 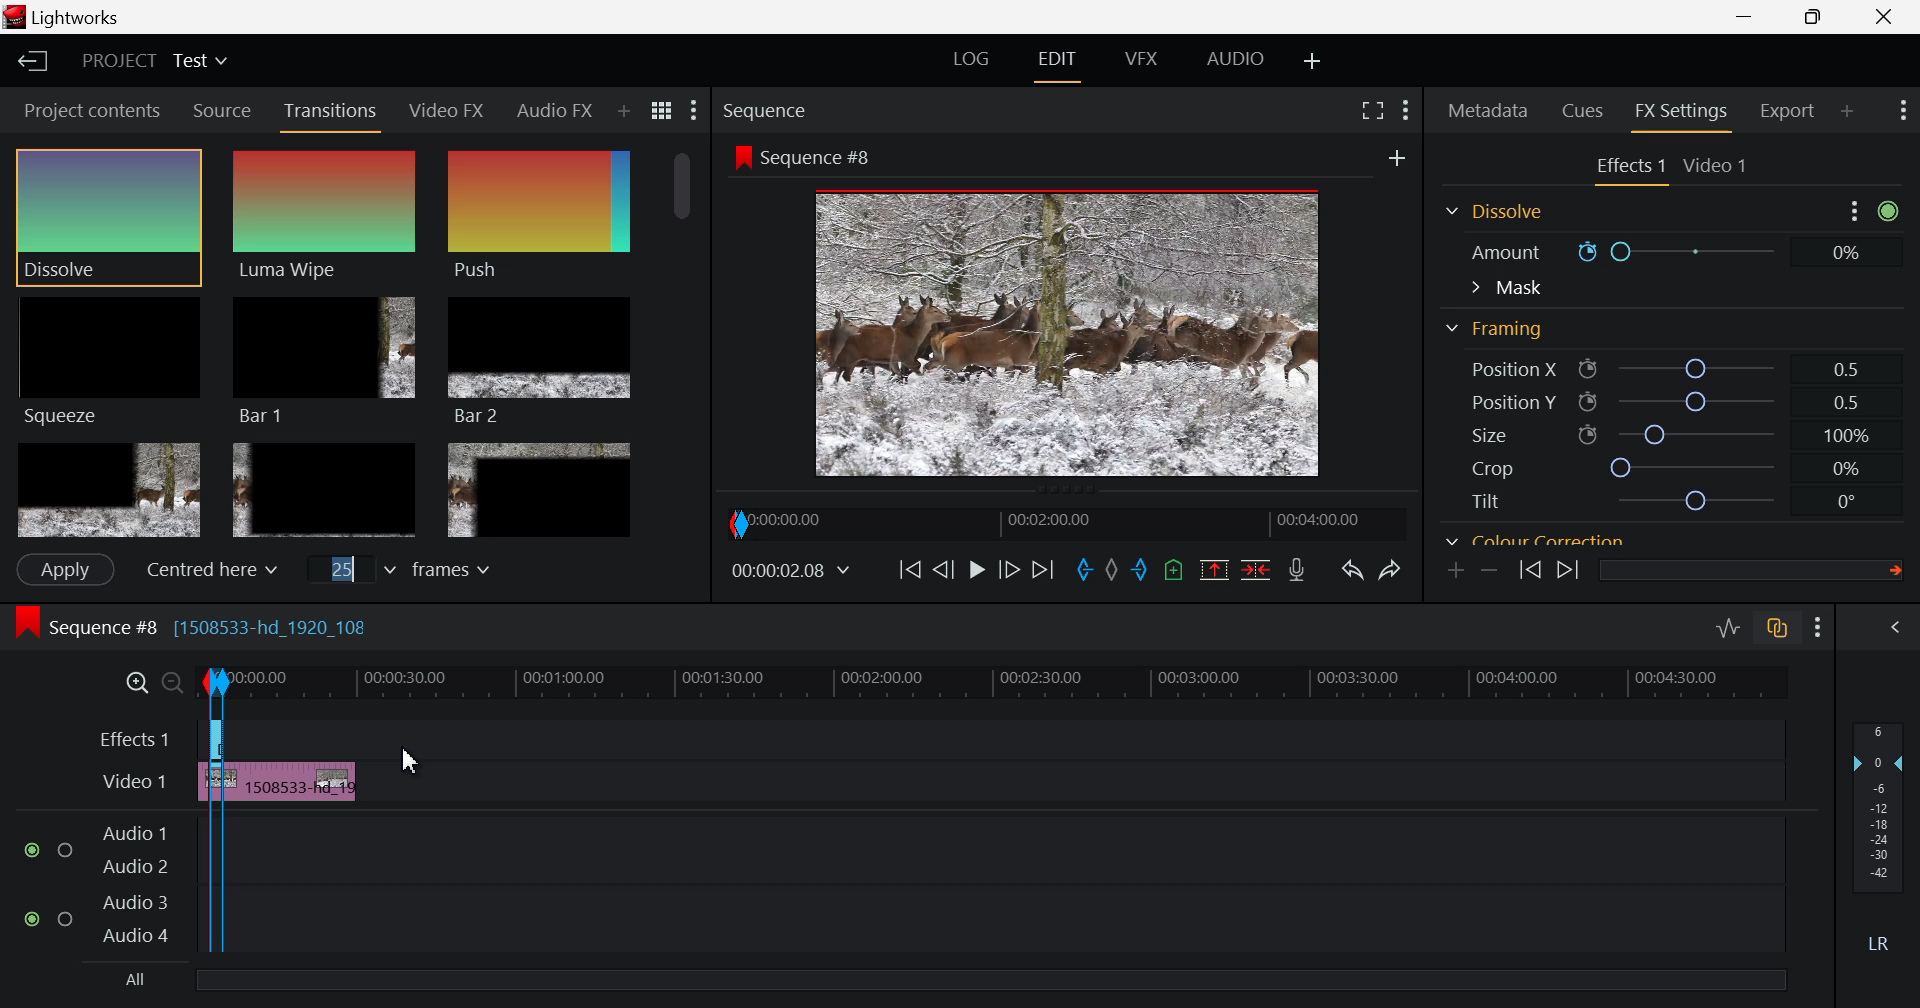 What do you see at coordinates (1081, 571) in the screenshot?
I see `In mark` at bounding box center [1081, 571].